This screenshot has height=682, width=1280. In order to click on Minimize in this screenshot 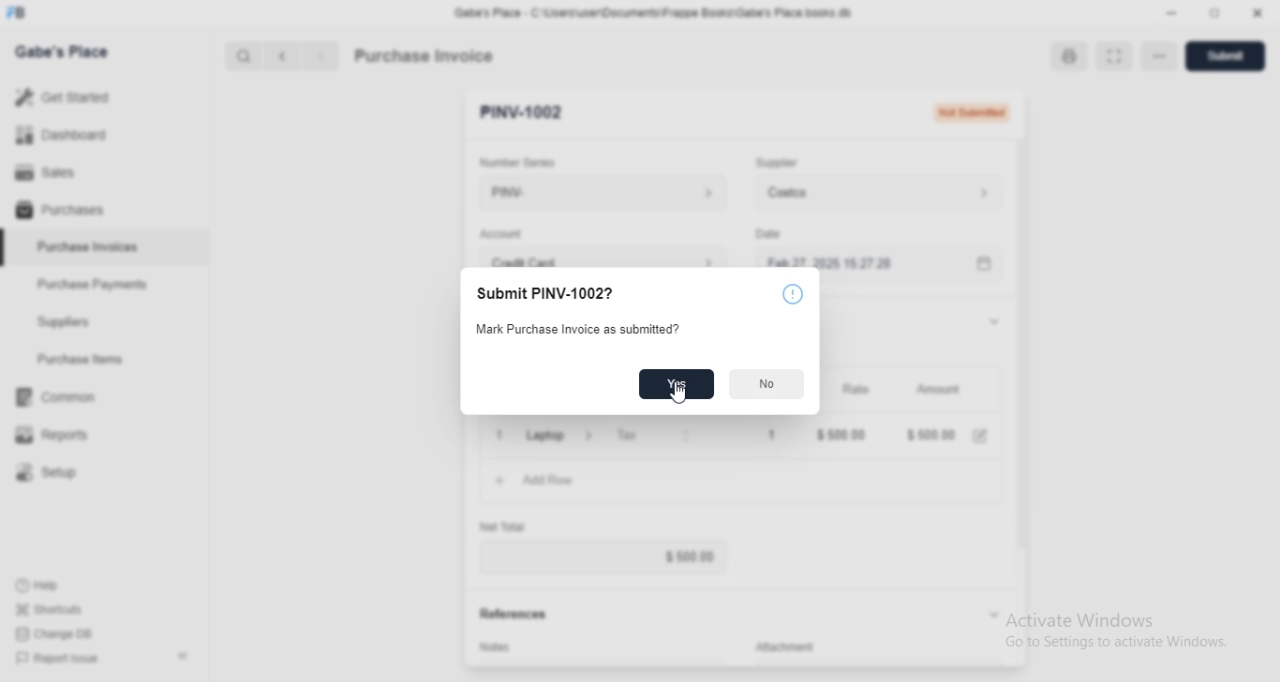, I will do `click(1171, 13)`.